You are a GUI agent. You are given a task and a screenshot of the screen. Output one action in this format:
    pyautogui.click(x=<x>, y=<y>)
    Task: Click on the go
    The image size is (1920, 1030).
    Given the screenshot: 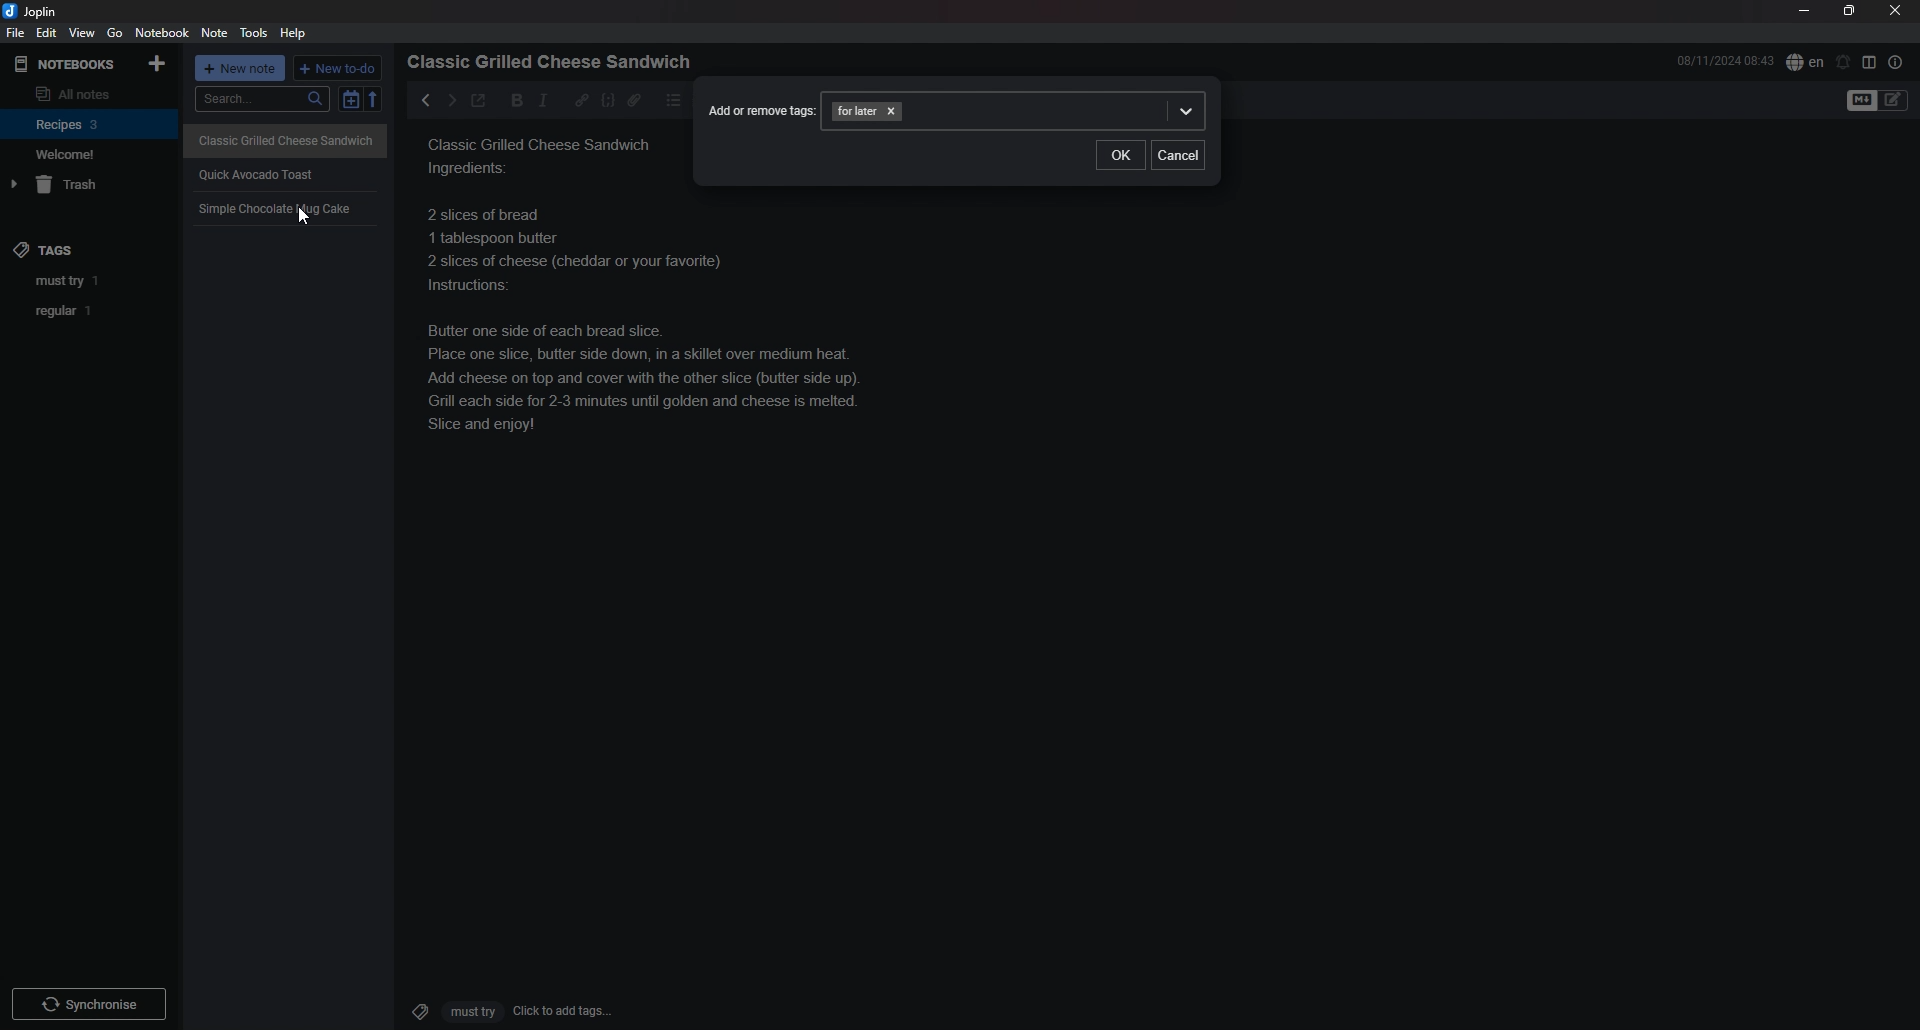 What is the action you would take?
    pyautogui.click(x=116, y=32)
    